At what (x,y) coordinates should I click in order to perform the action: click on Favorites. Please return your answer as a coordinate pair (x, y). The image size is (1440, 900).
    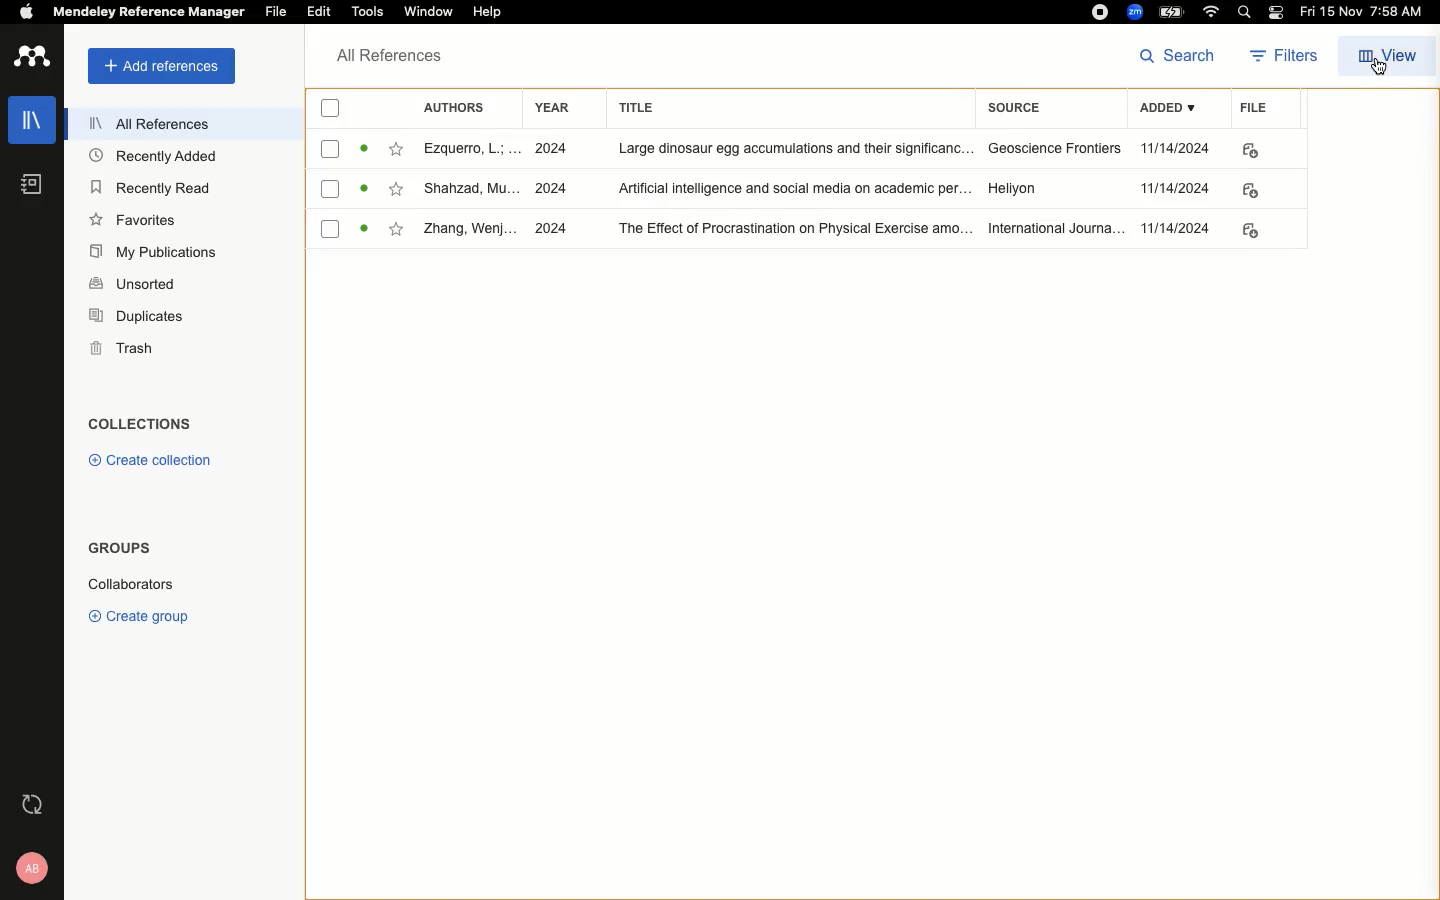
    Looking at the image, I should click on (134, 219).